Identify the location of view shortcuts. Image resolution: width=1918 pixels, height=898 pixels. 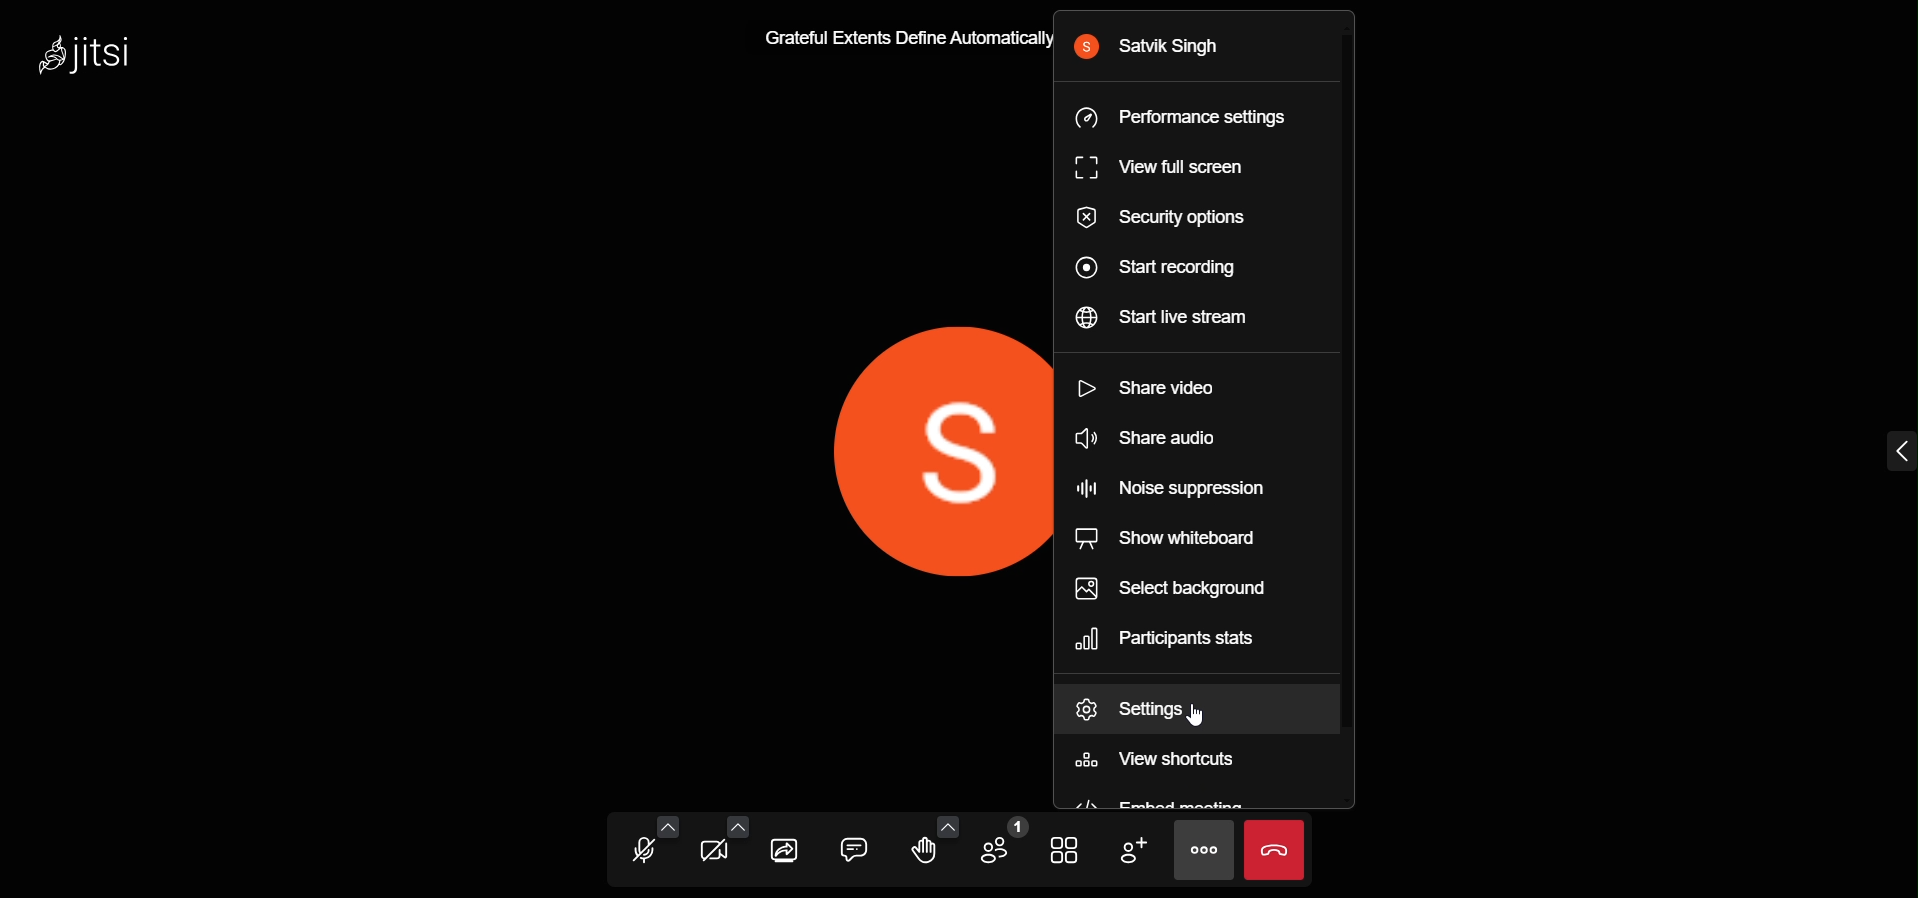
(1159, 763).